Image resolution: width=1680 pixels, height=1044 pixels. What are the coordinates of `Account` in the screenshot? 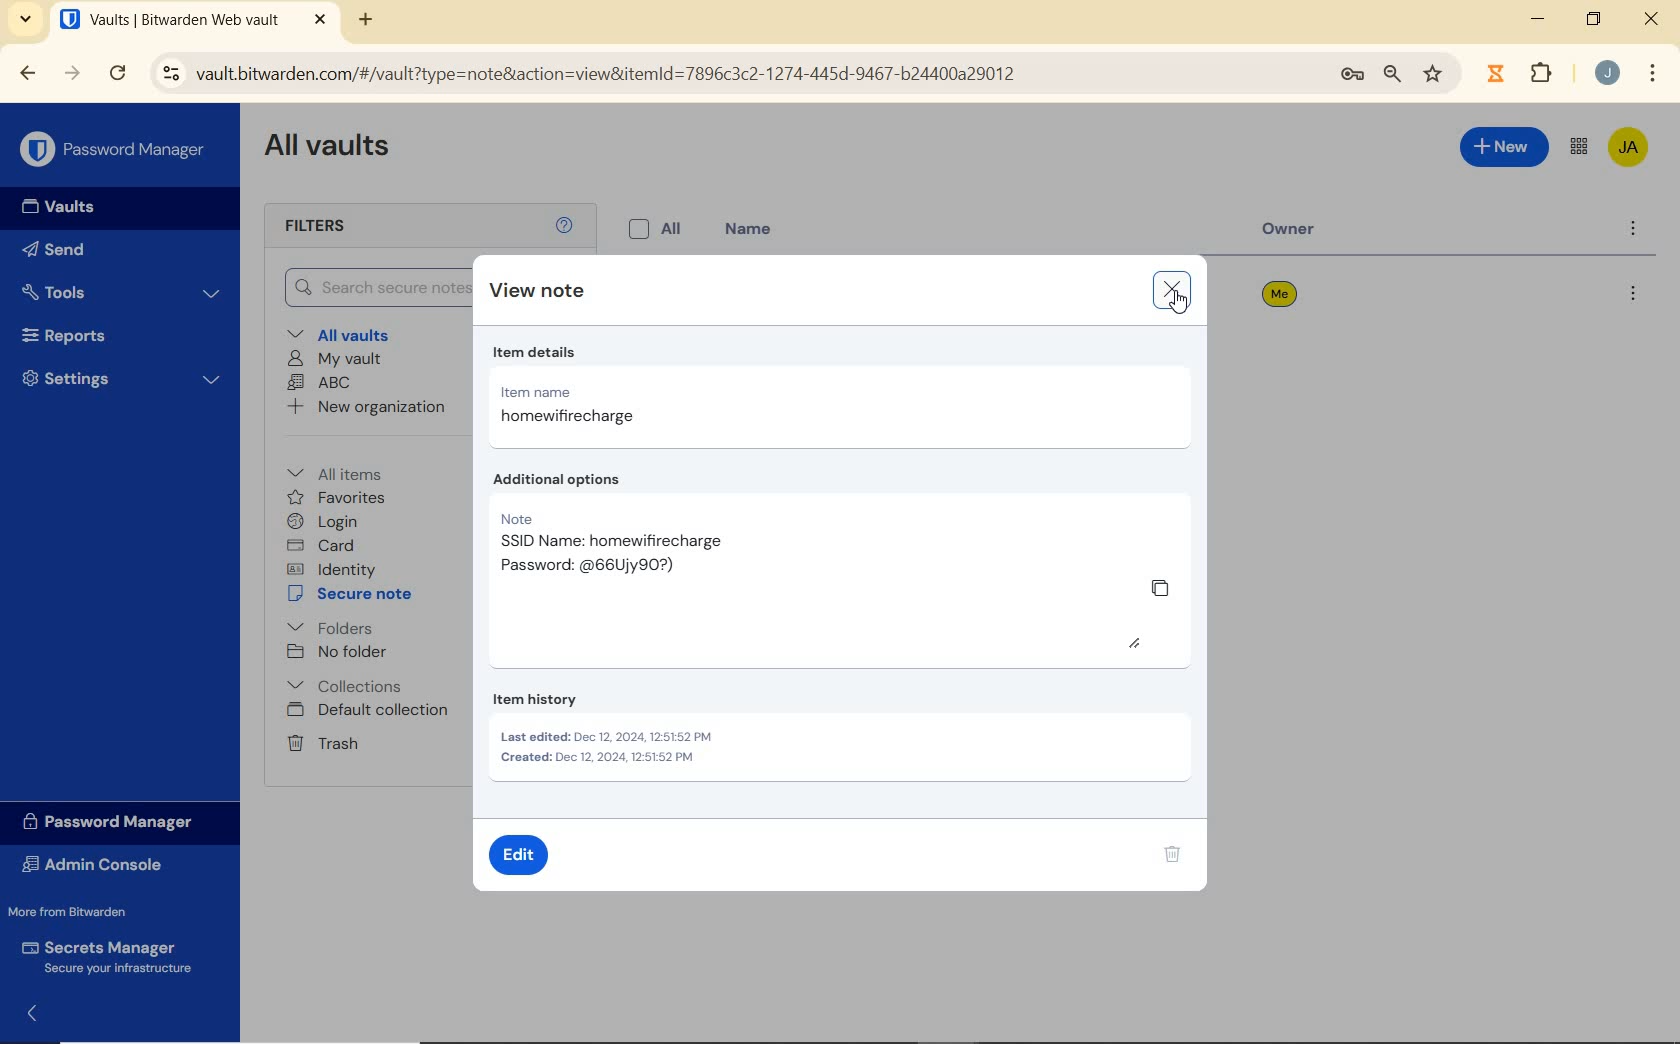 It's located at (1606, 72).